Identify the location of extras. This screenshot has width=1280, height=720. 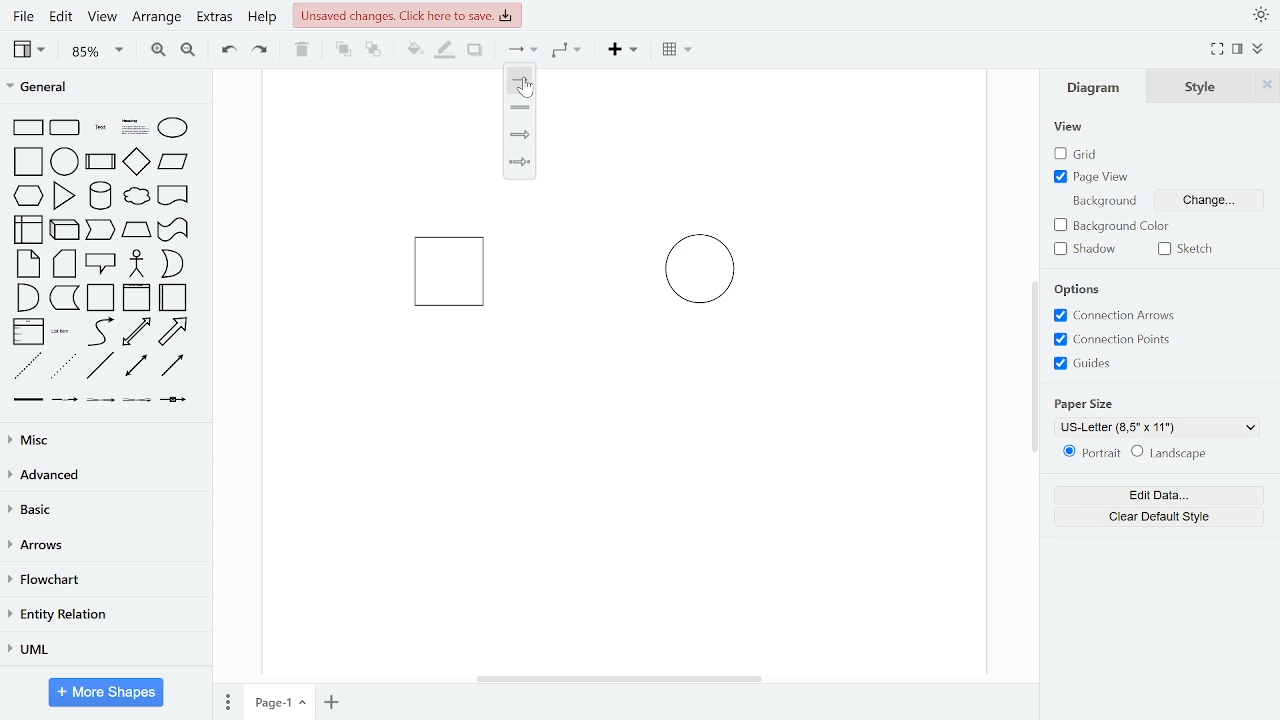
(214, 17).